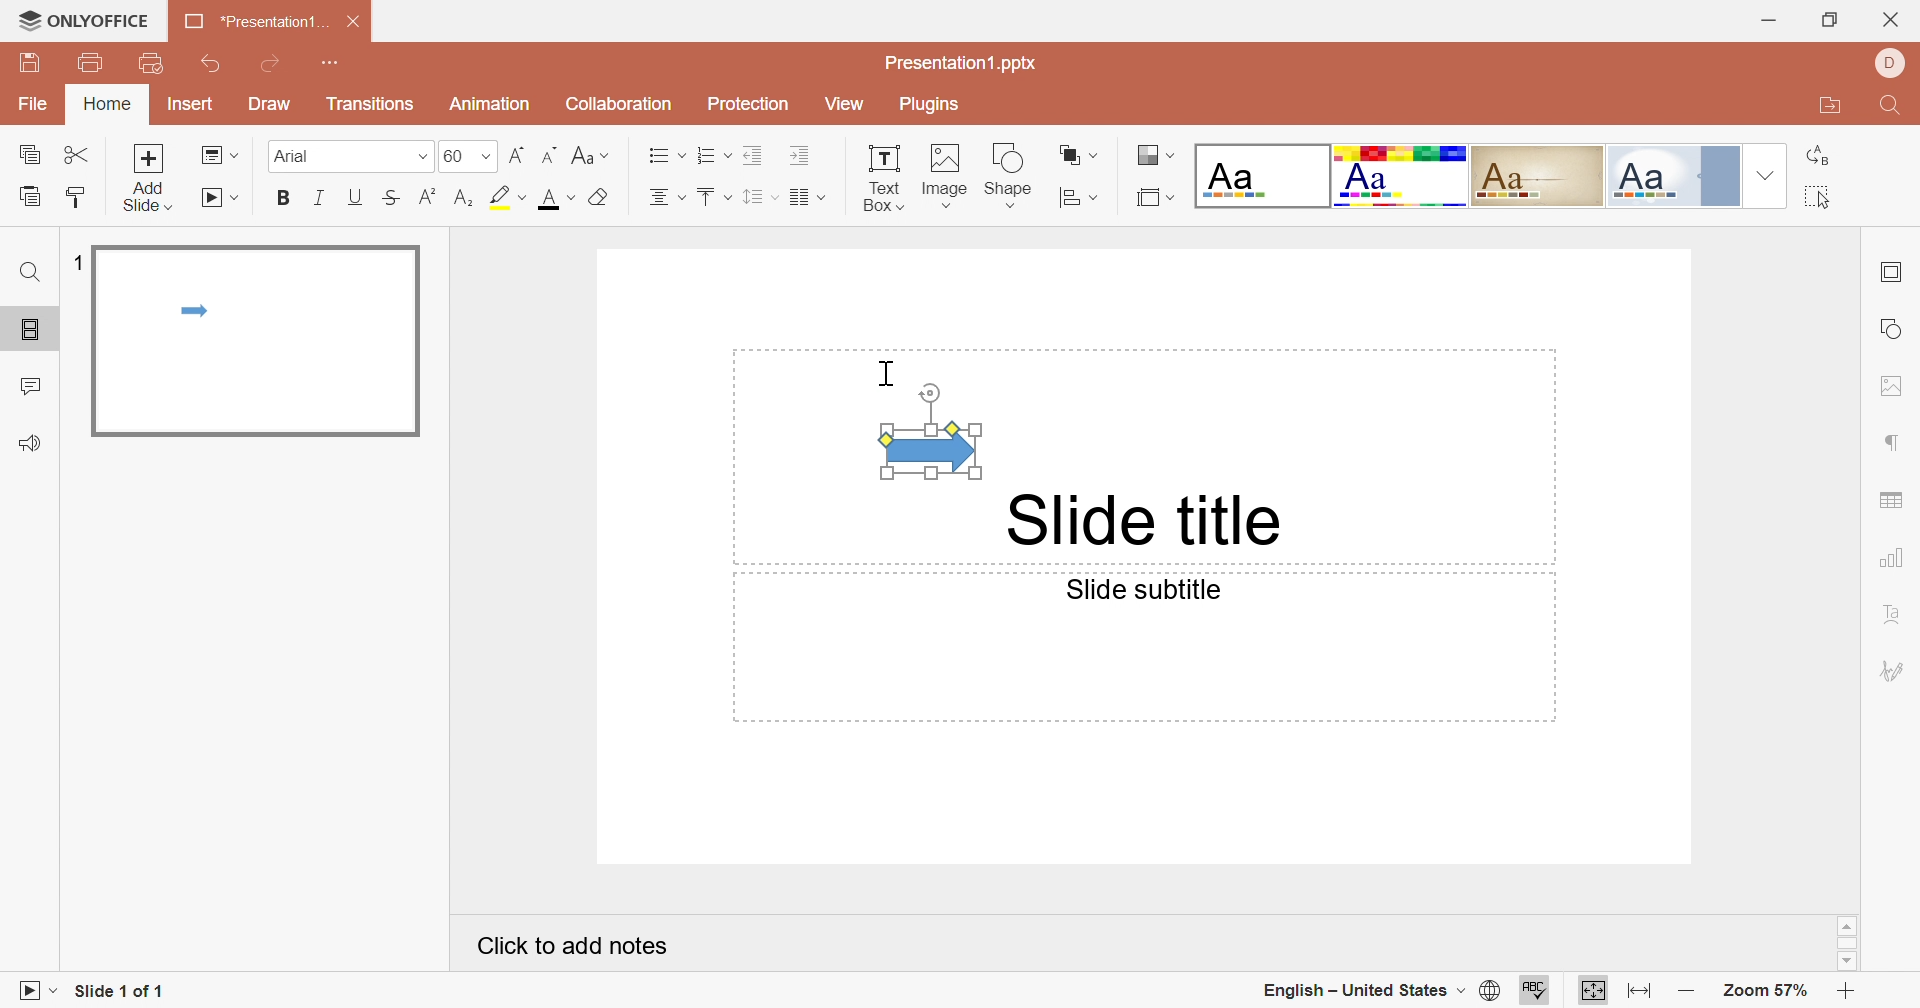 The image size is (1920, 1008). Describe the element at coordinates (1847, 944) in the screenshot. I see `Scroll bar` at that location.